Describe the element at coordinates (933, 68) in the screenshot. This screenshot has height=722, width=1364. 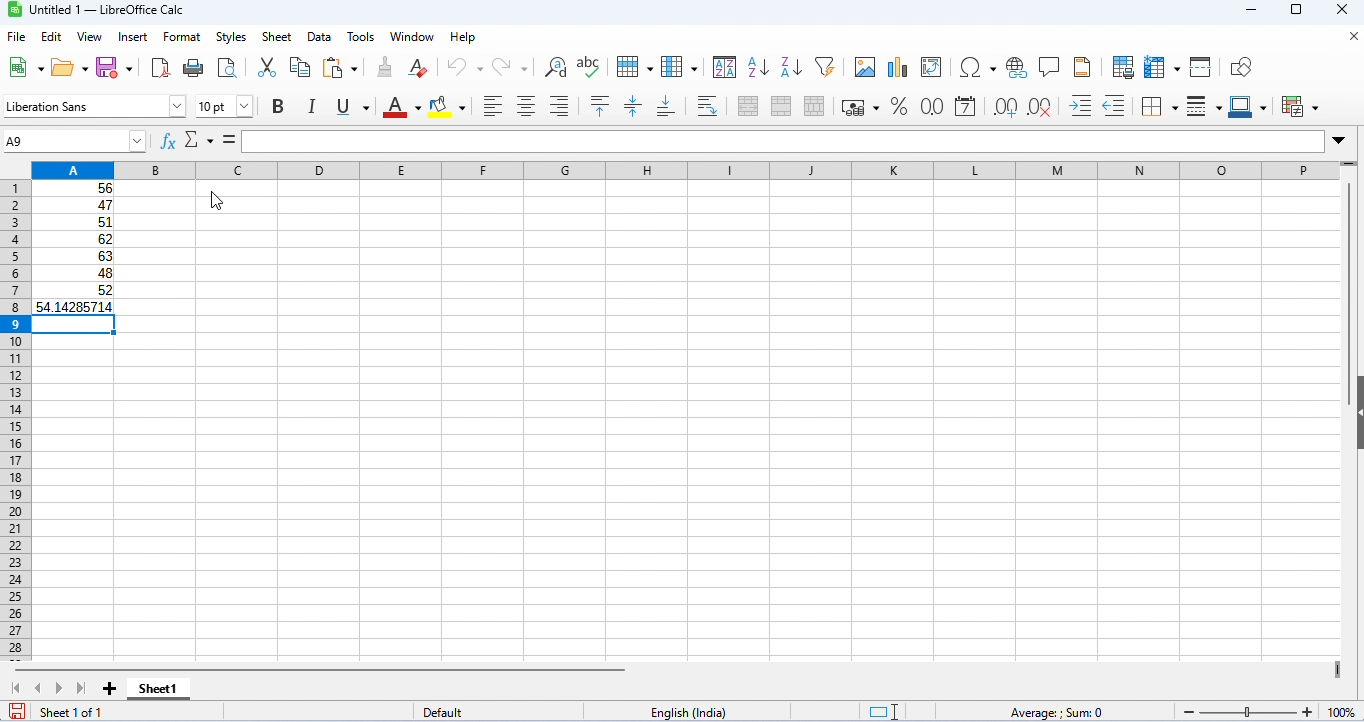
I see `insert or edit pivot table` at that location.